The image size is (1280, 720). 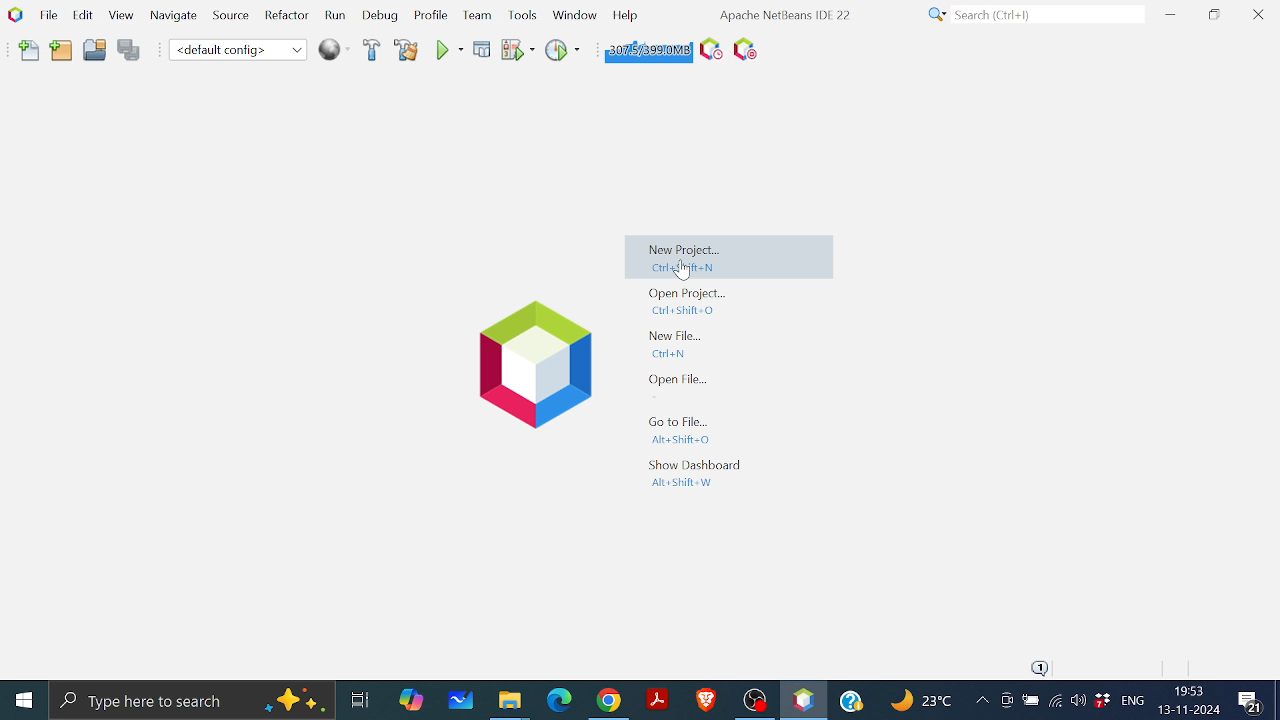 What do you see at coordinates (646, 49) in the screenshot?
I see `Click to force garbage collection` at bounding box center [646, 49].